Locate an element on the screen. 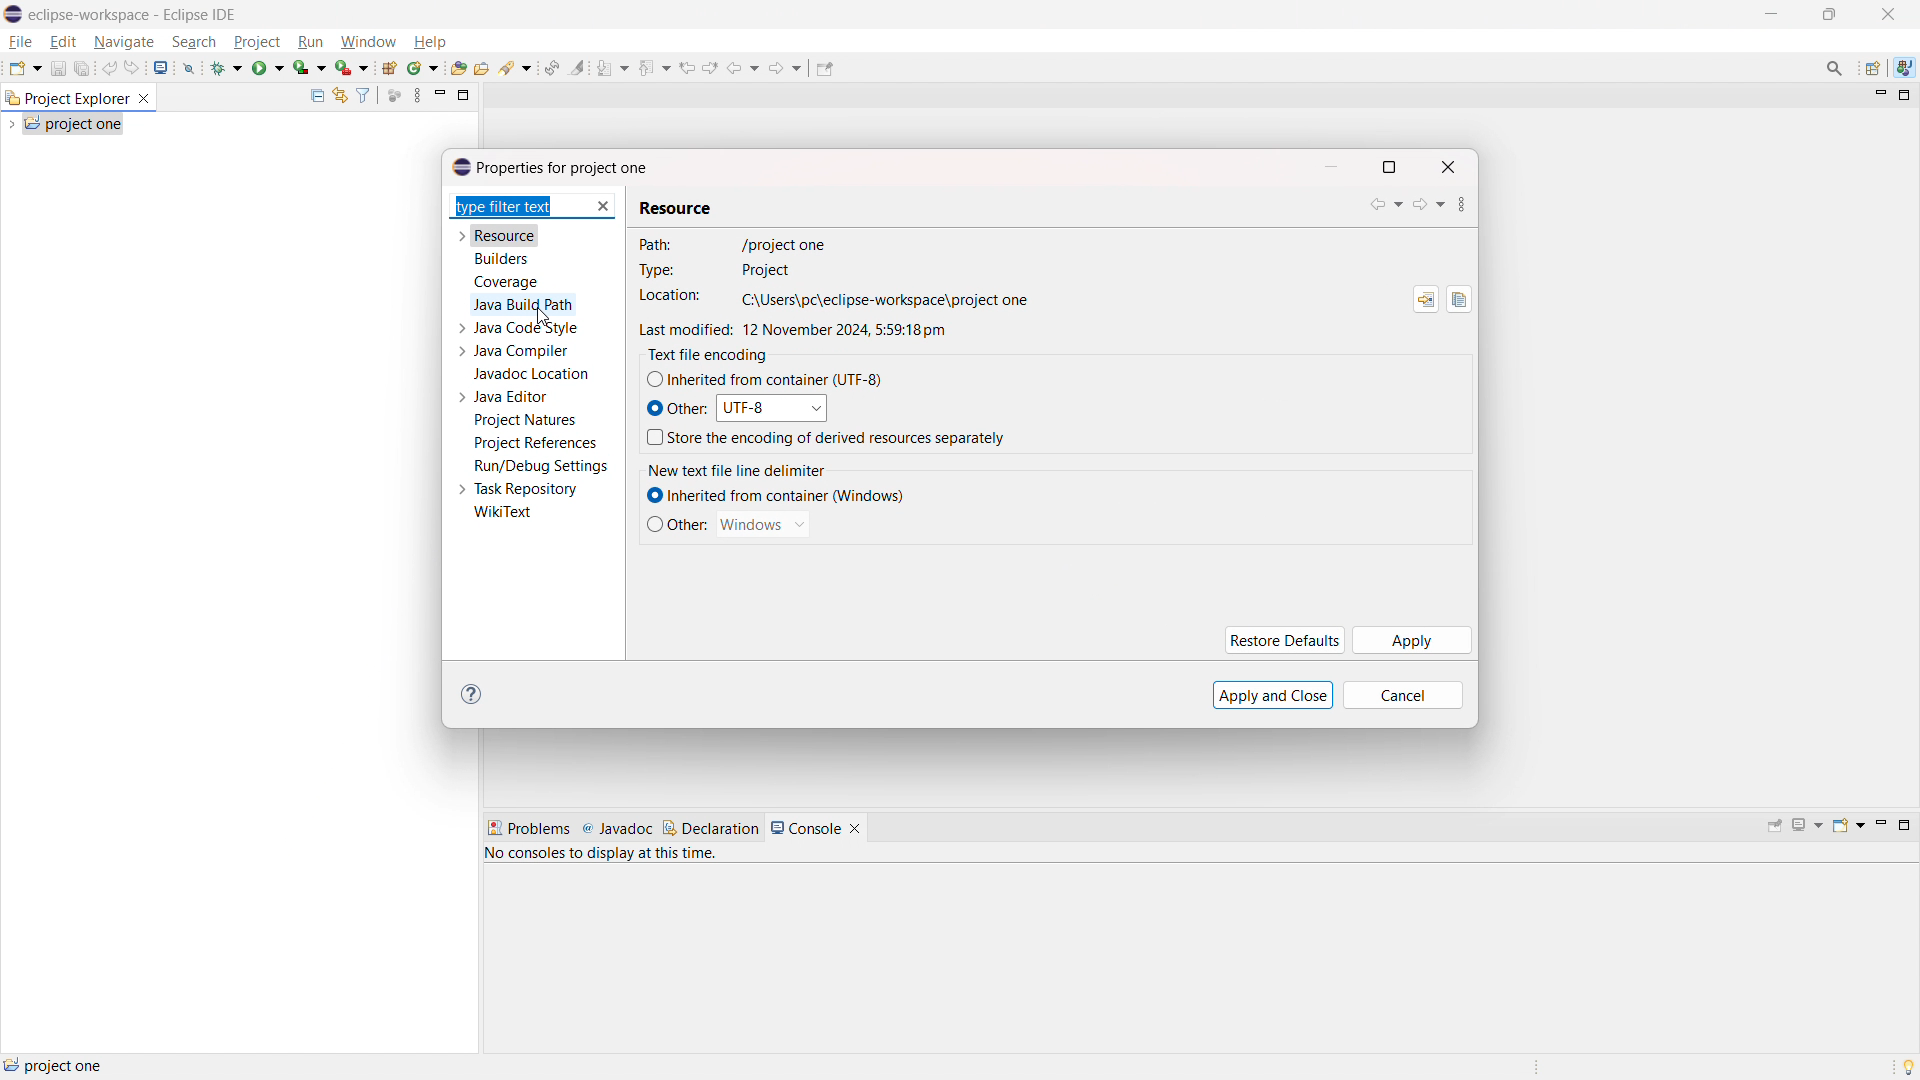 The width and height of the screenshot is (1920, 1080). maximize is located at coordinates (1905, 96).